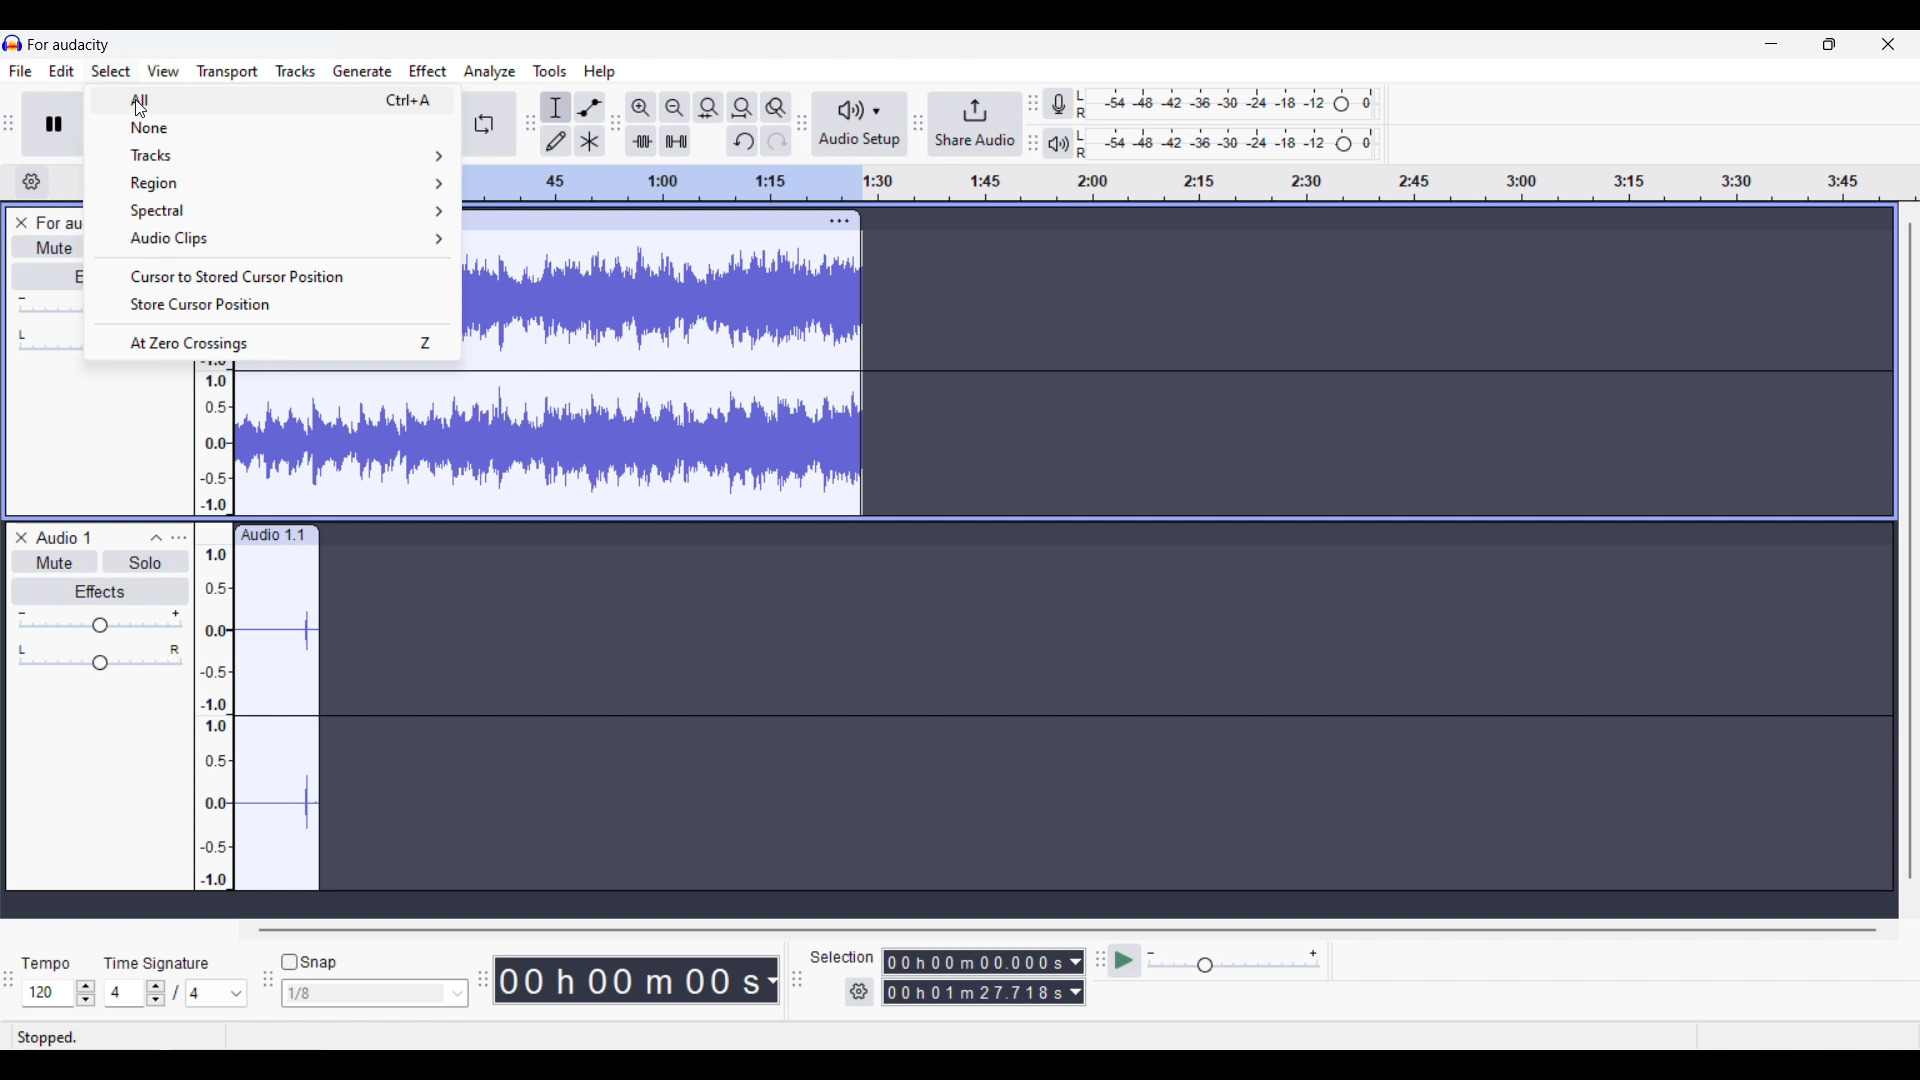 The image size is (1920, 1080). What do you see at coordinates (214, 442) in the screenshot?
I see `amplitude` at bounding box center [214, 442].